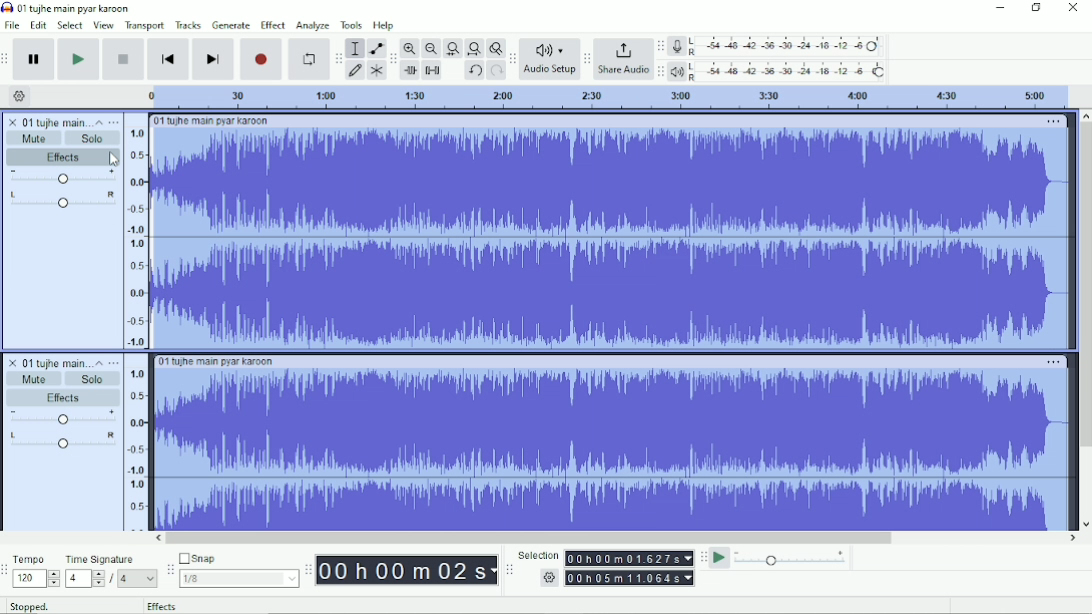 The image size is (1092, 614). I want to click on Undo, so click(474, 71).